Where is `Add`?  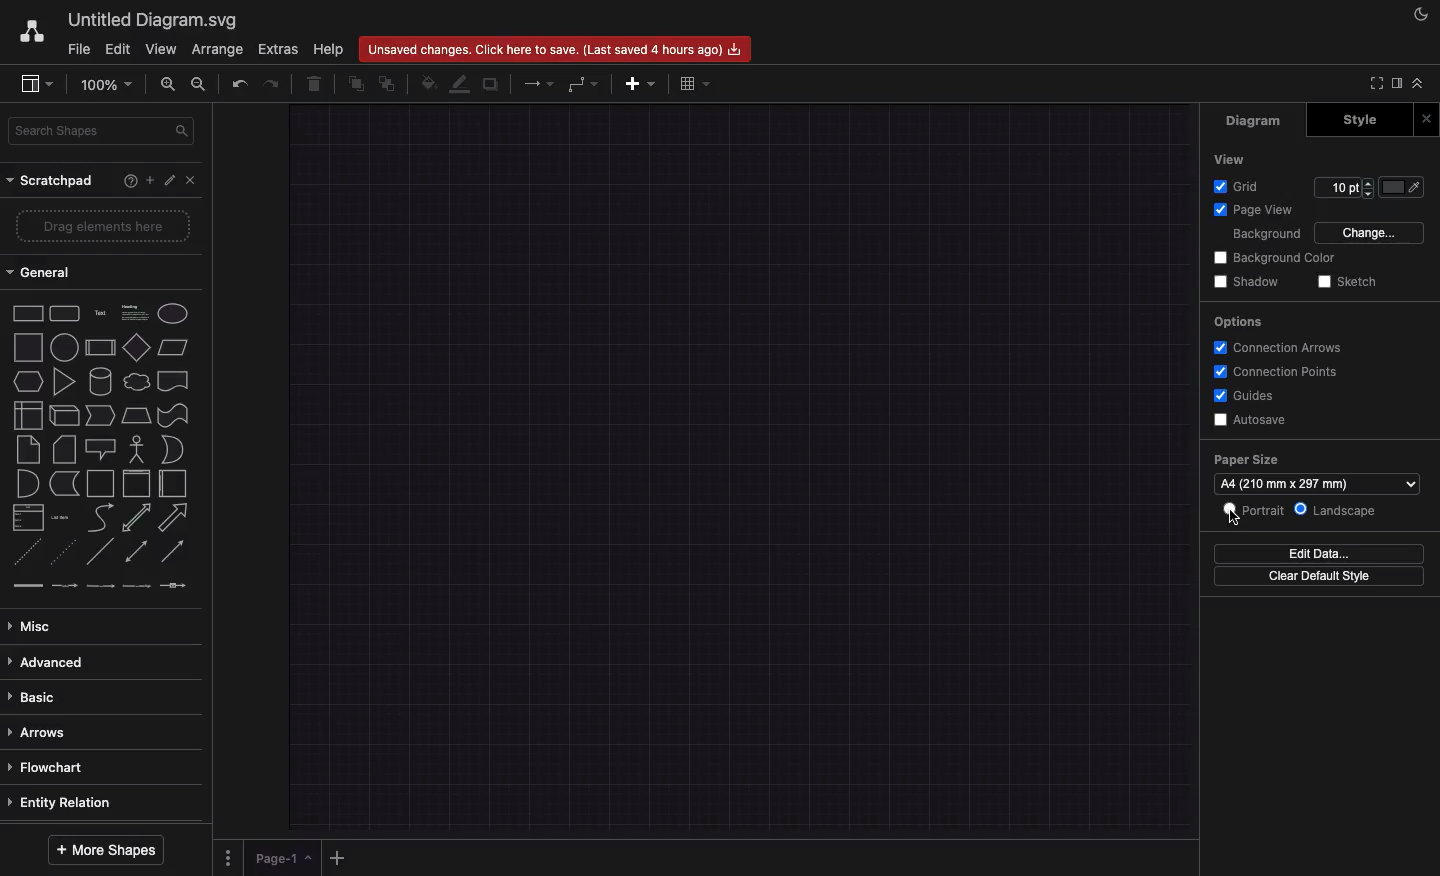
Add is located at coordinates (342, 857).